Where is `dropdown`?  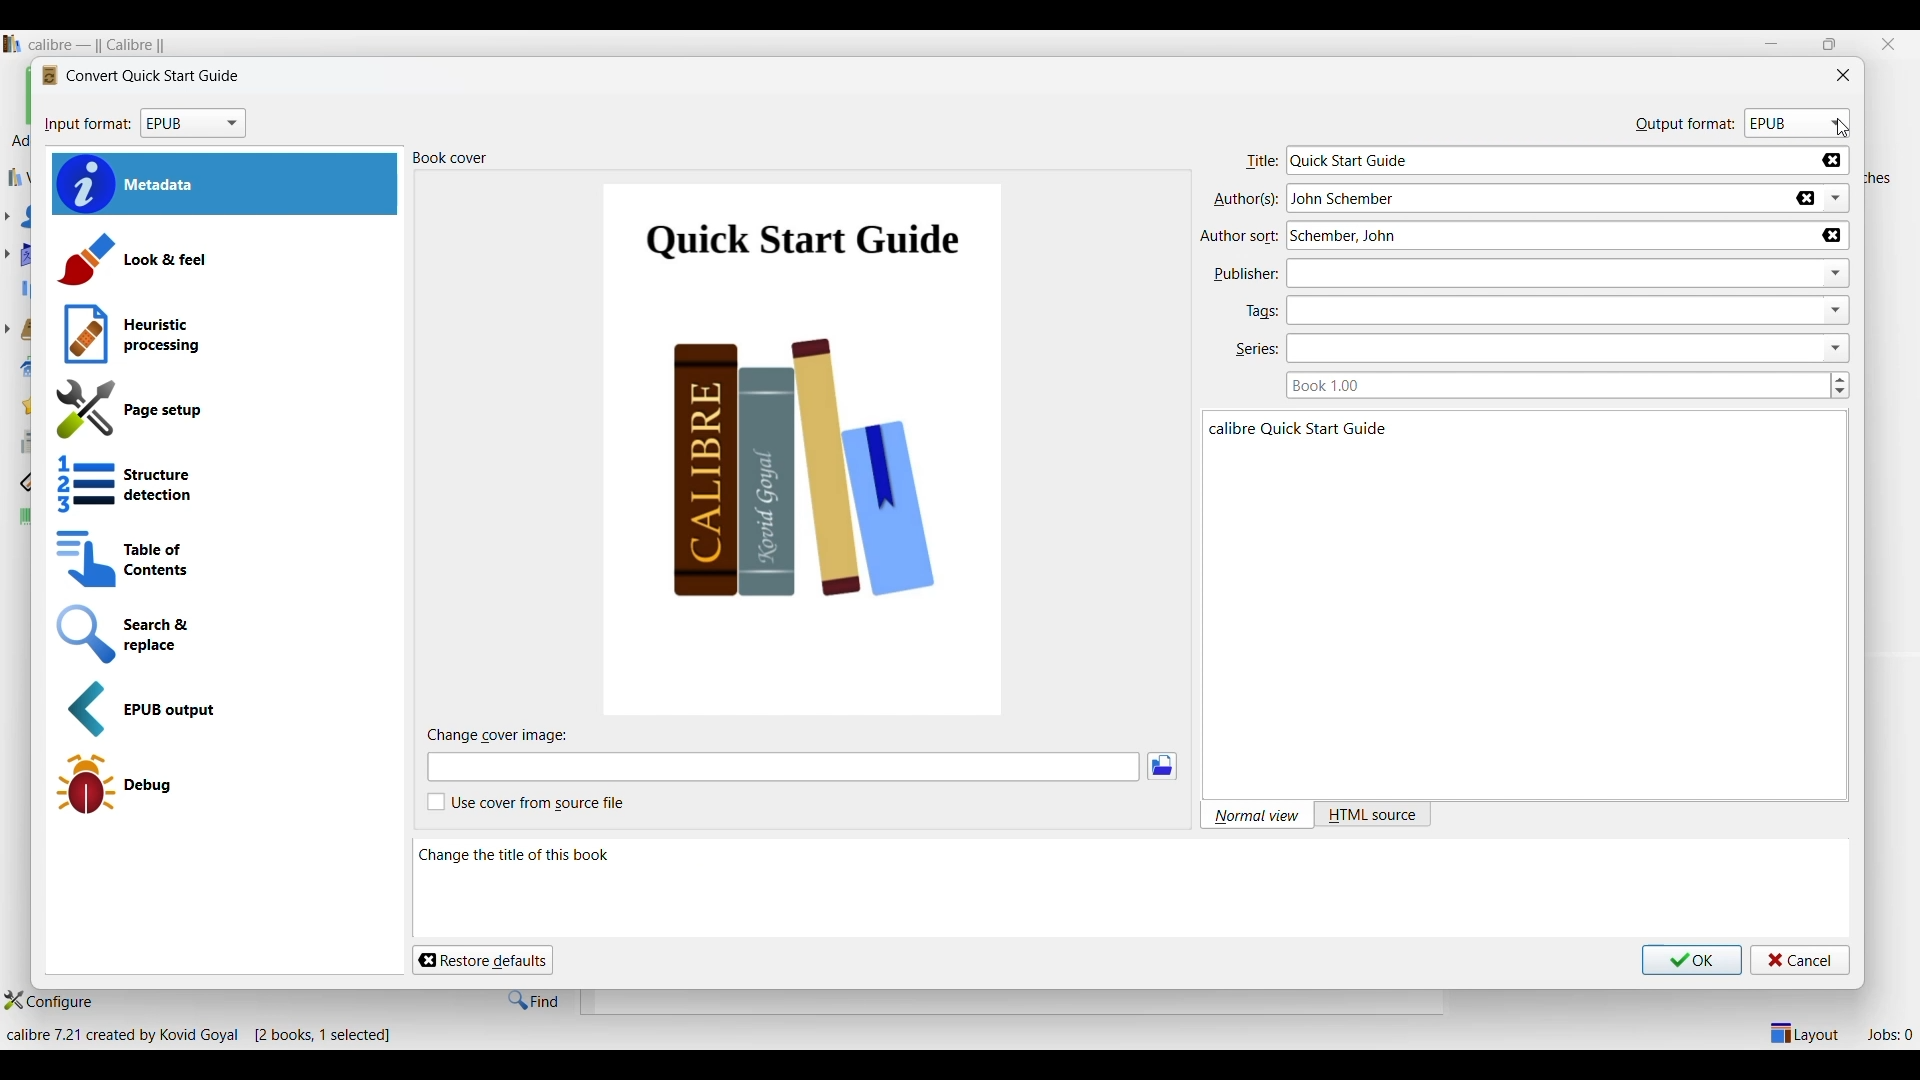 dropdown is located at coordinates (1838, 348).